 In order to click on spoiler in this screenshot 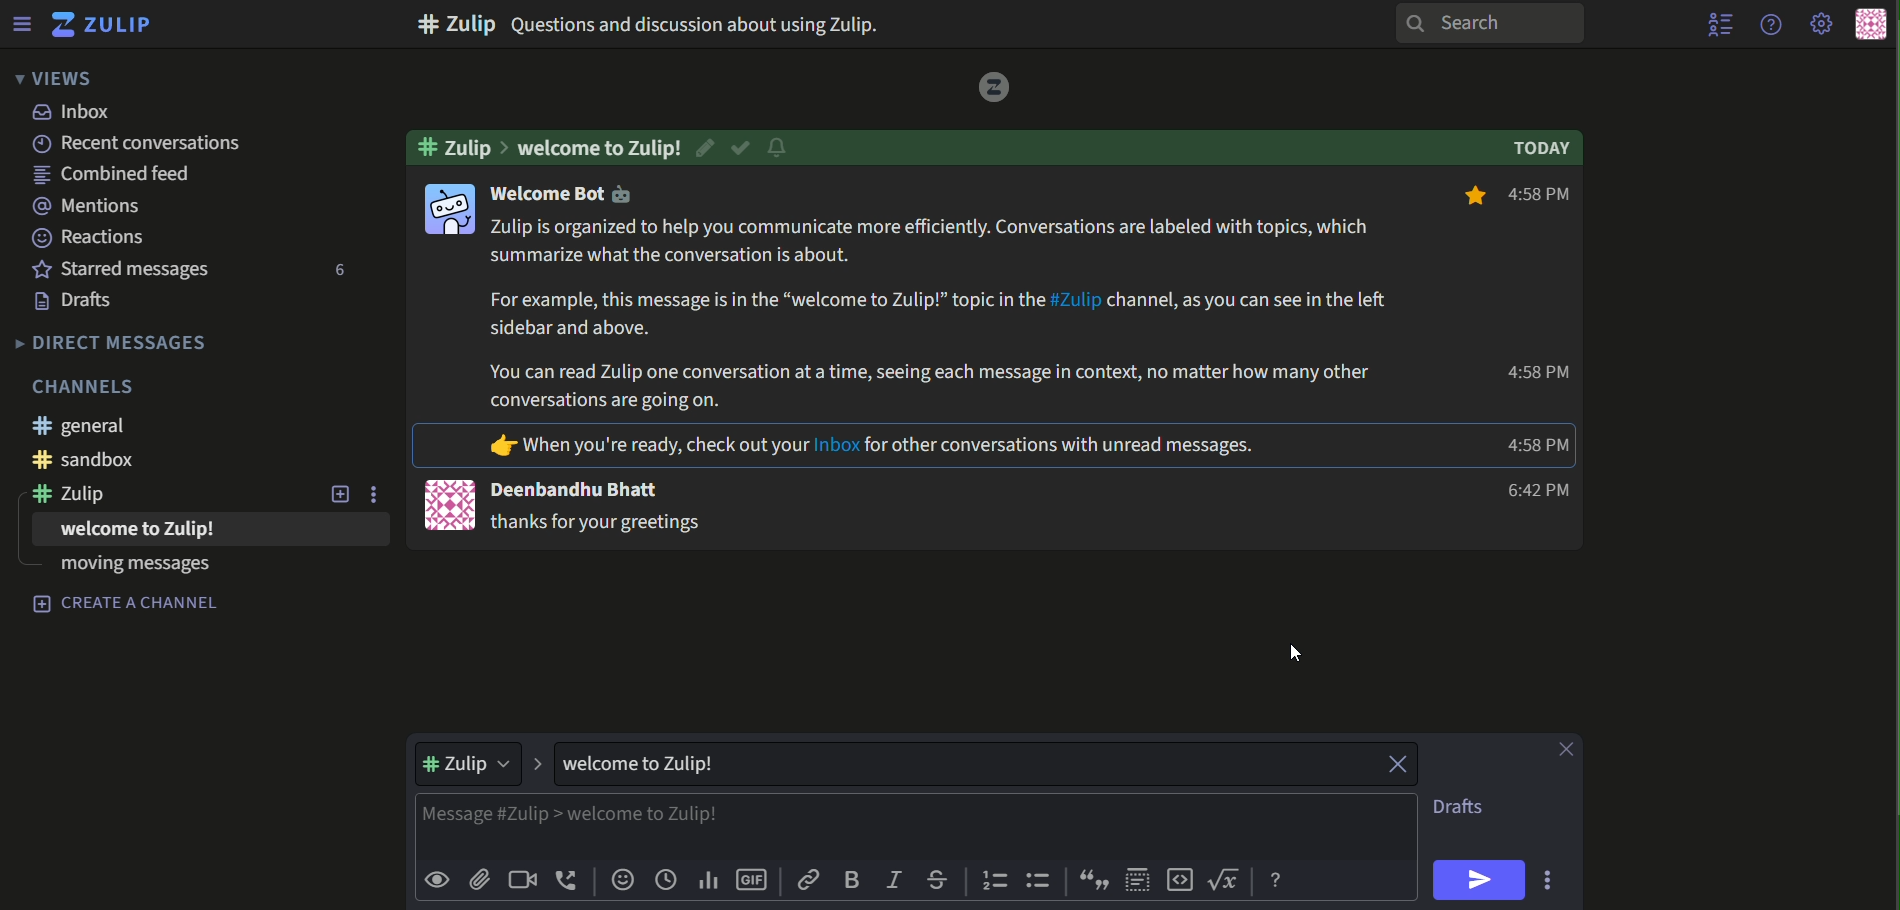, I will do `click(1138, 879)`.